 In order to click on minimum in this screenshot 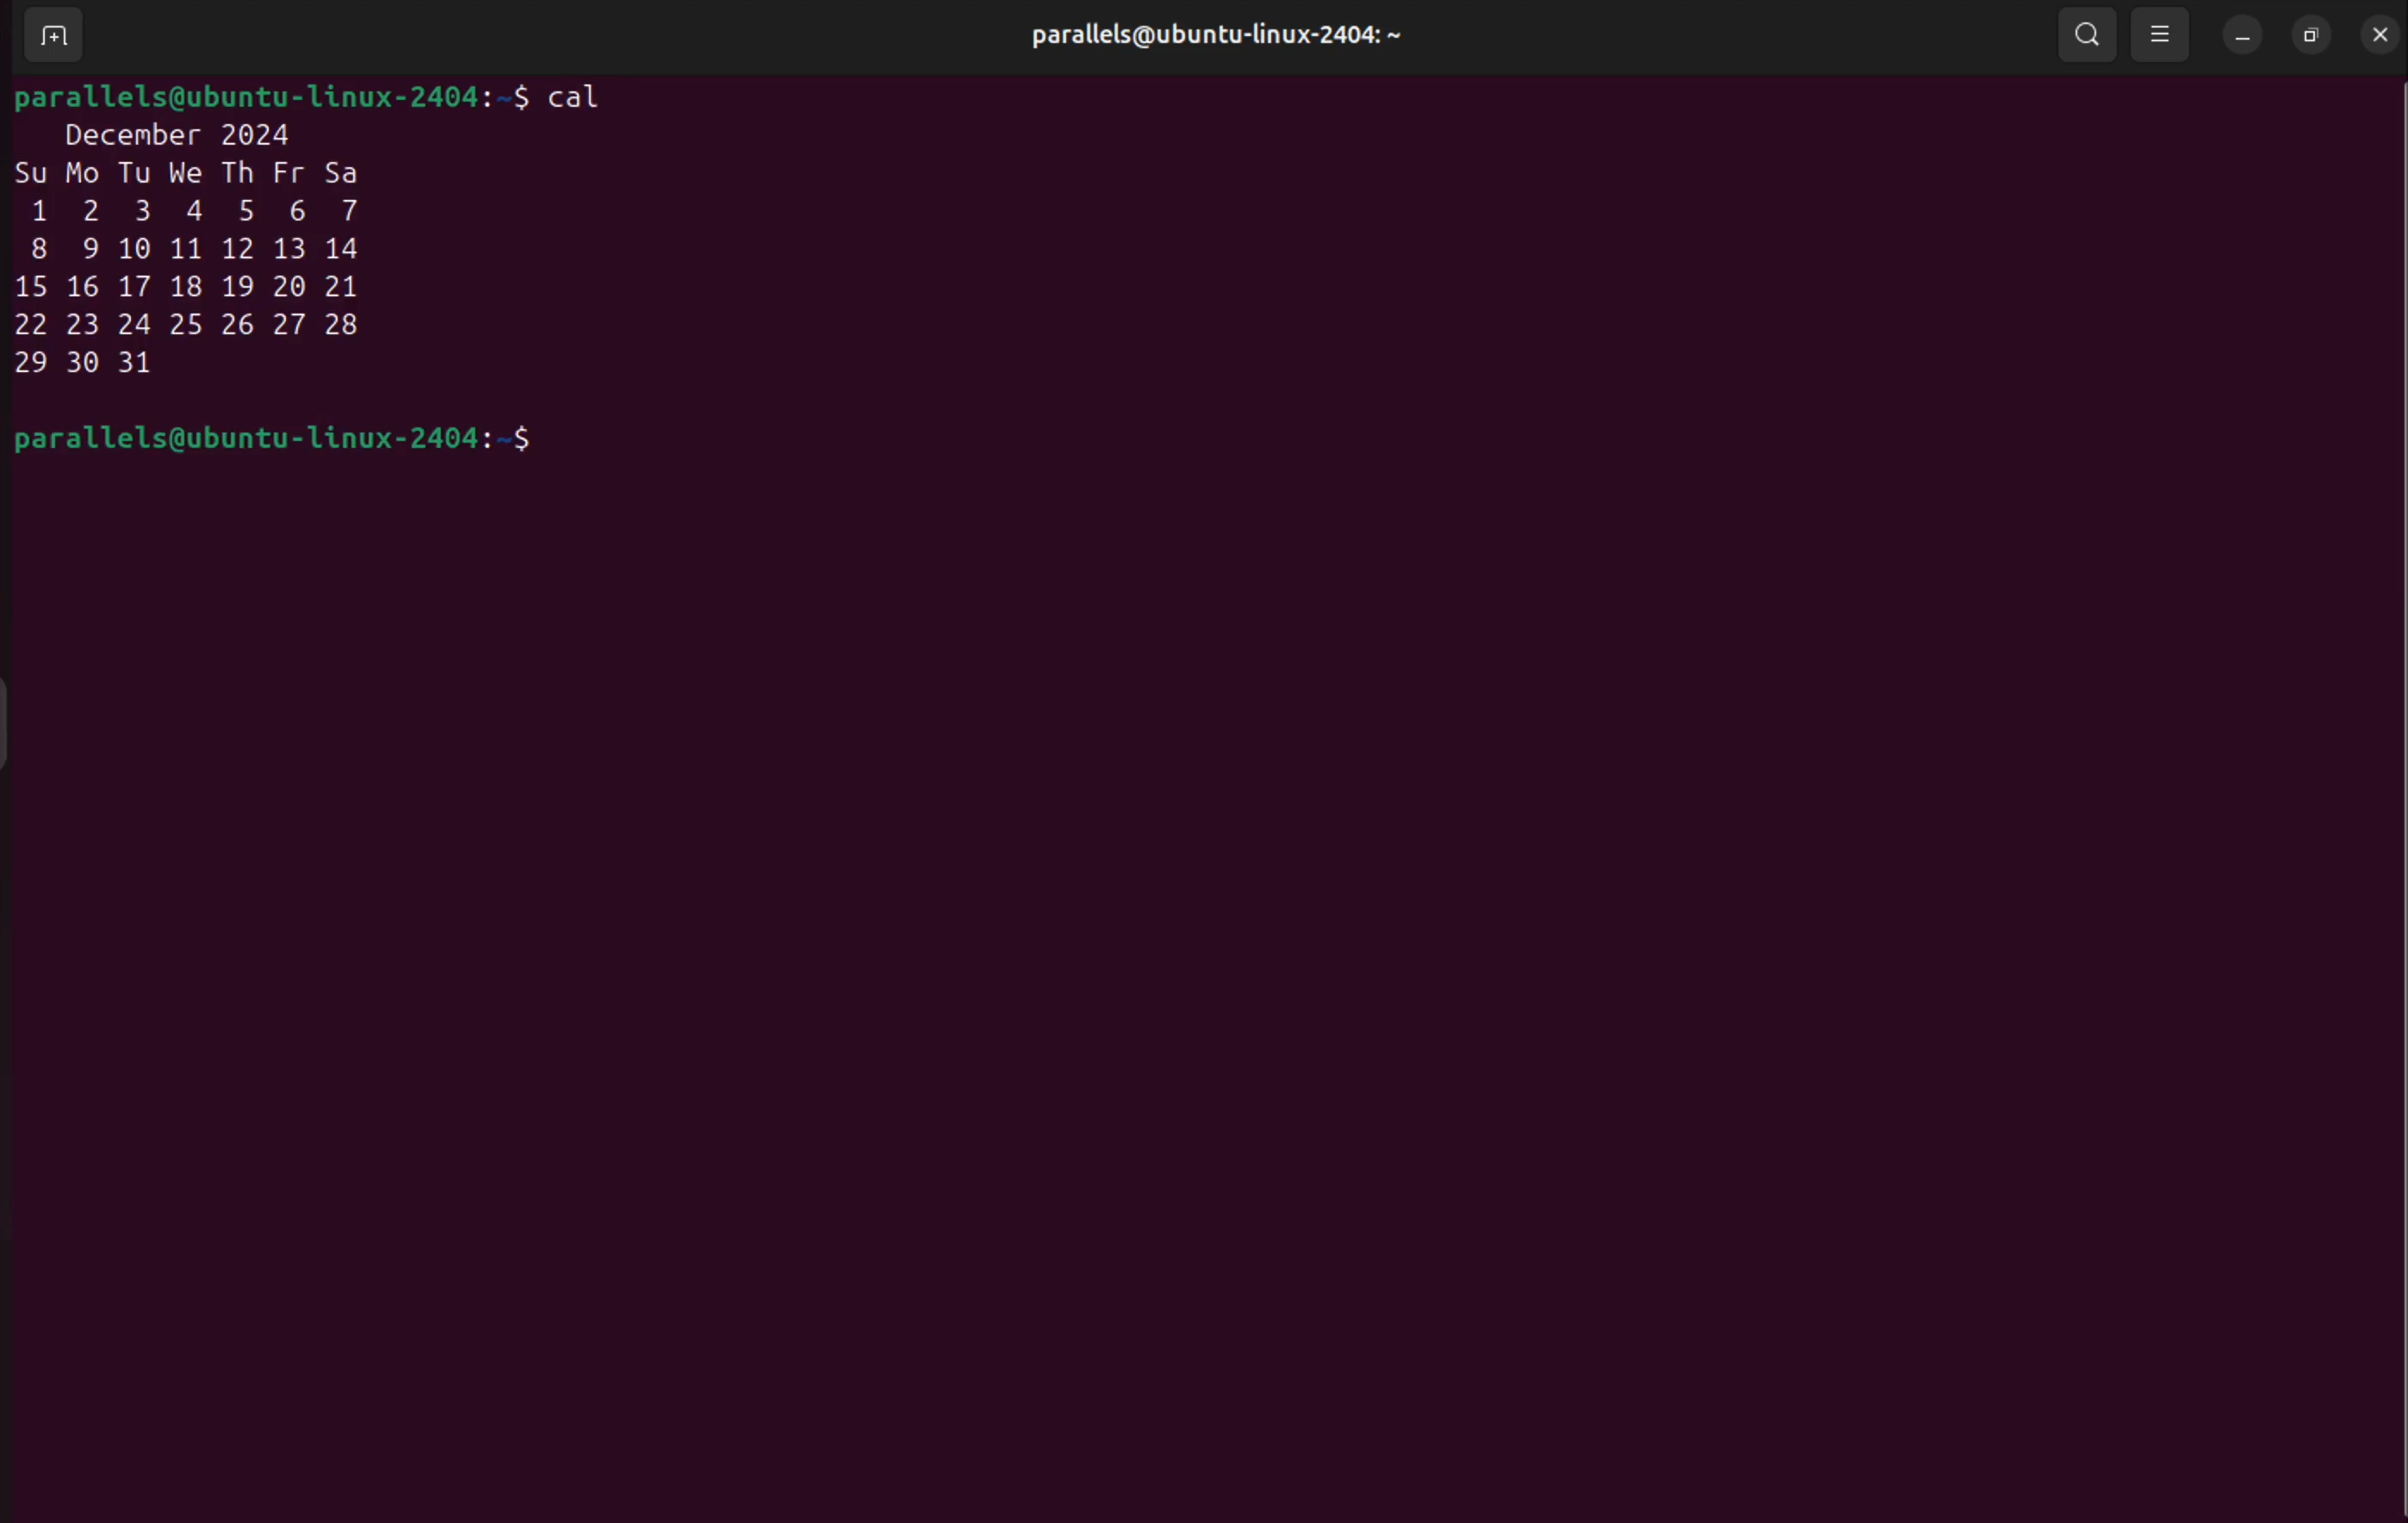, I will do `click(2243, 35)`.